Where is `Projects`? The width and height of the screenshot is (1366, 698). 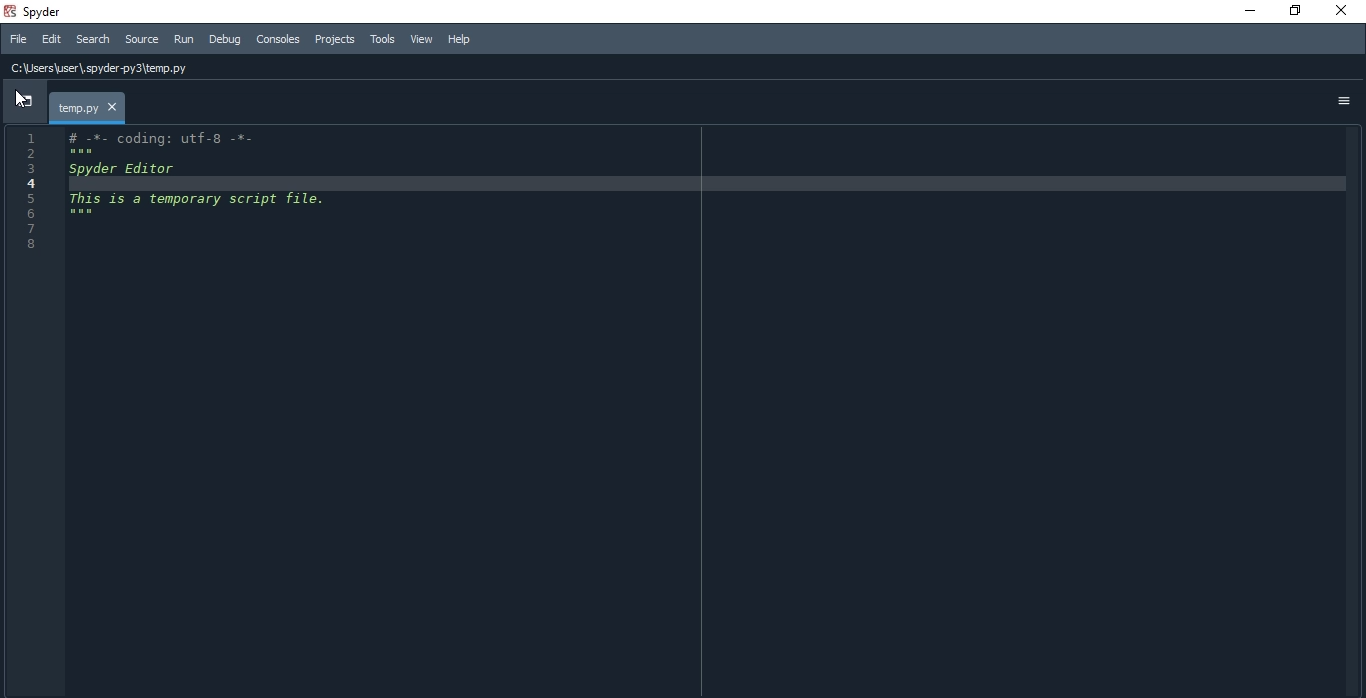
Projects is located at coordinates (335, 39).